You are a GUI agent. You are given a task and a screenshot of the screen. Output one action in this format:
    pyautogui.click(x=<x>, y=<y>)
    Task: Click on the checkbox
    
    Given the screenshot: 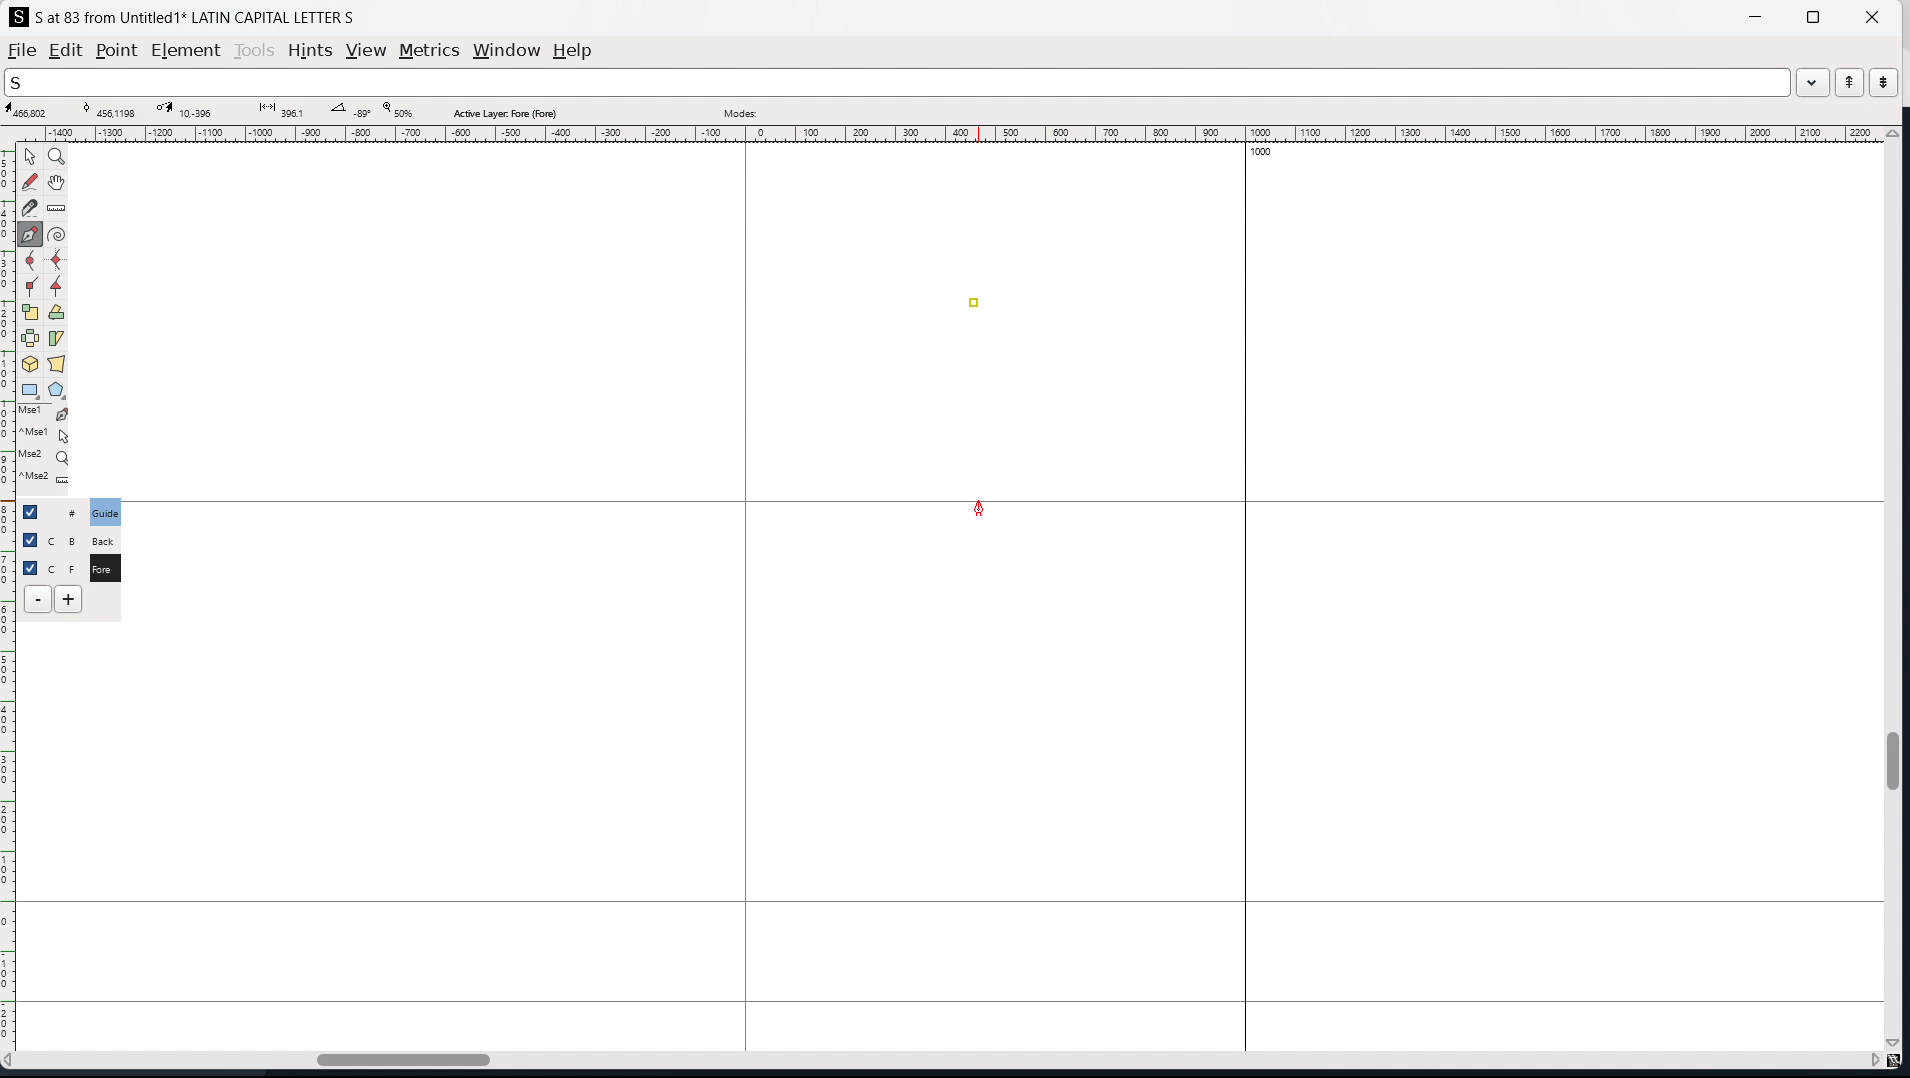 What is the action you would take?
    pyautogui.click(x=36, y=511)
    